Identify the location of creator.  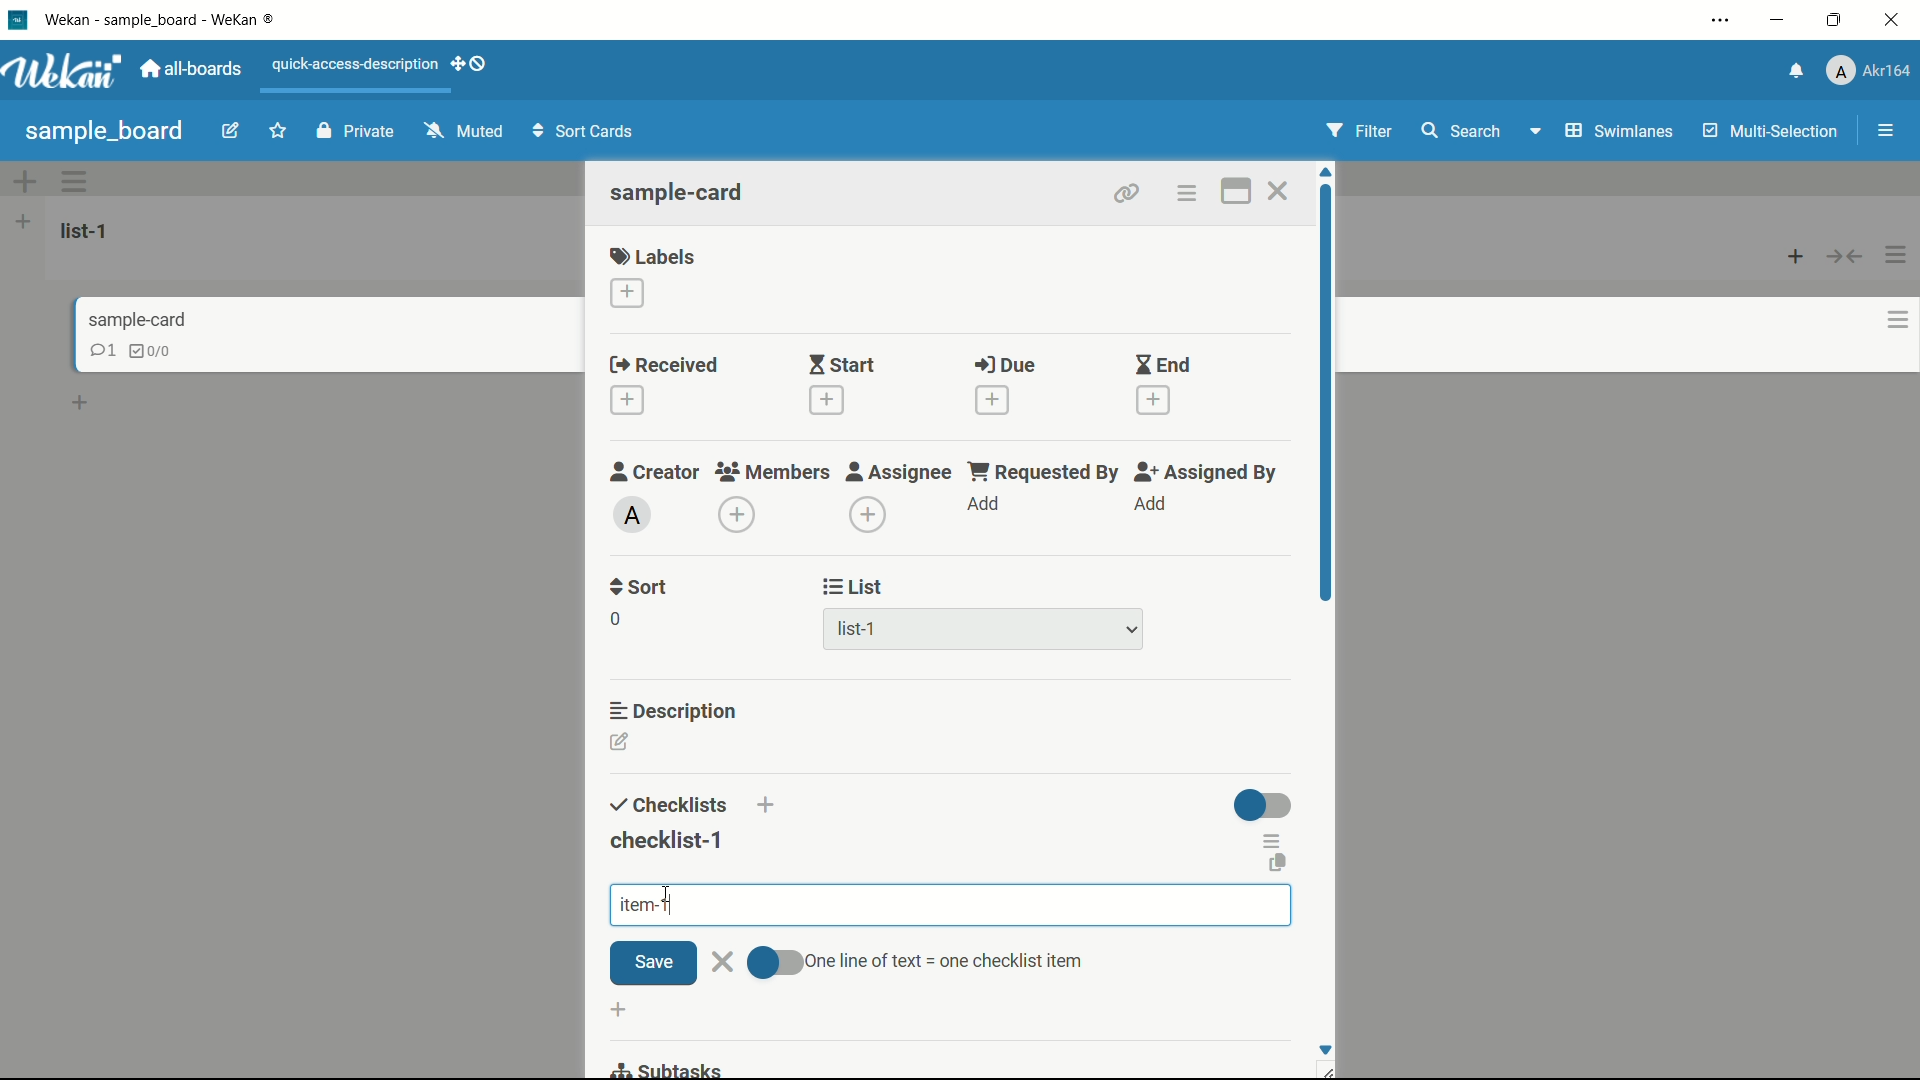
(652, 474).